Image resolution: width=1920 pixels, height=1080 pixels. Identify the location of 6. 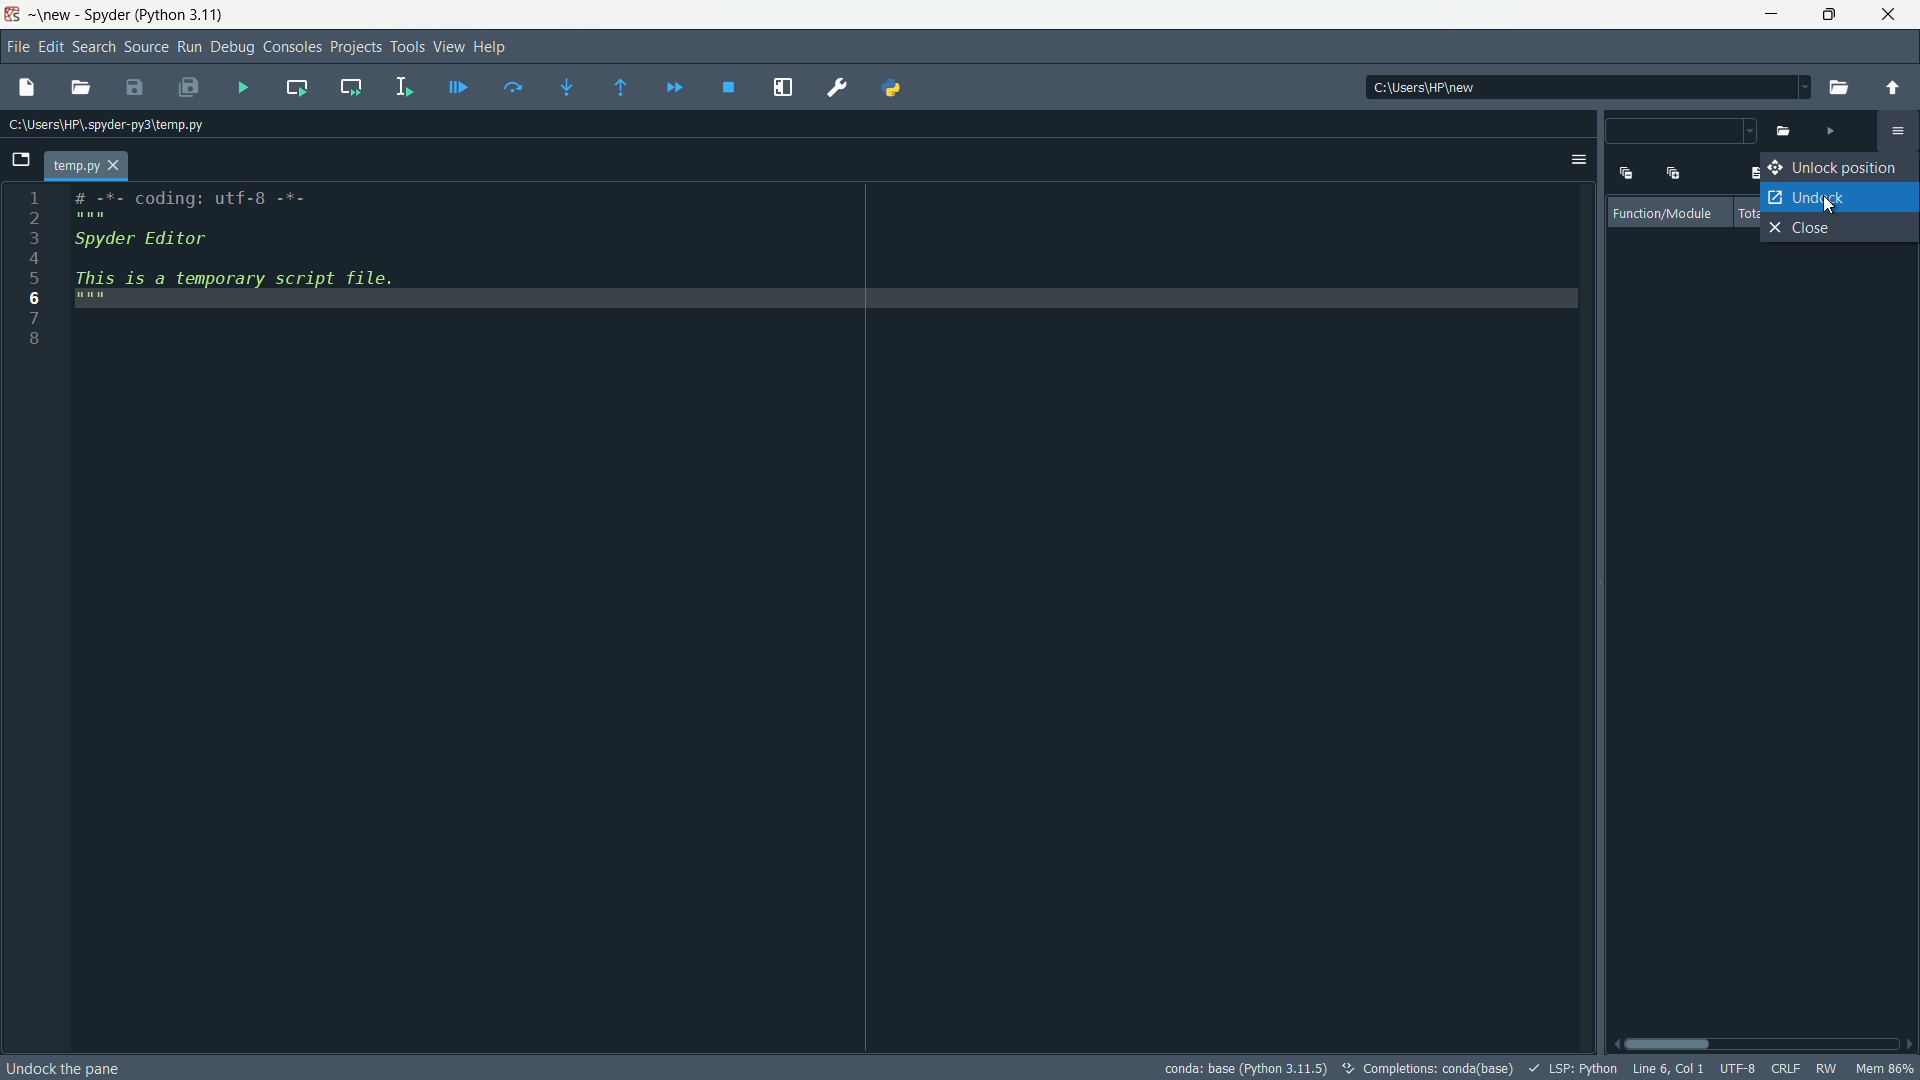
(37, 299).